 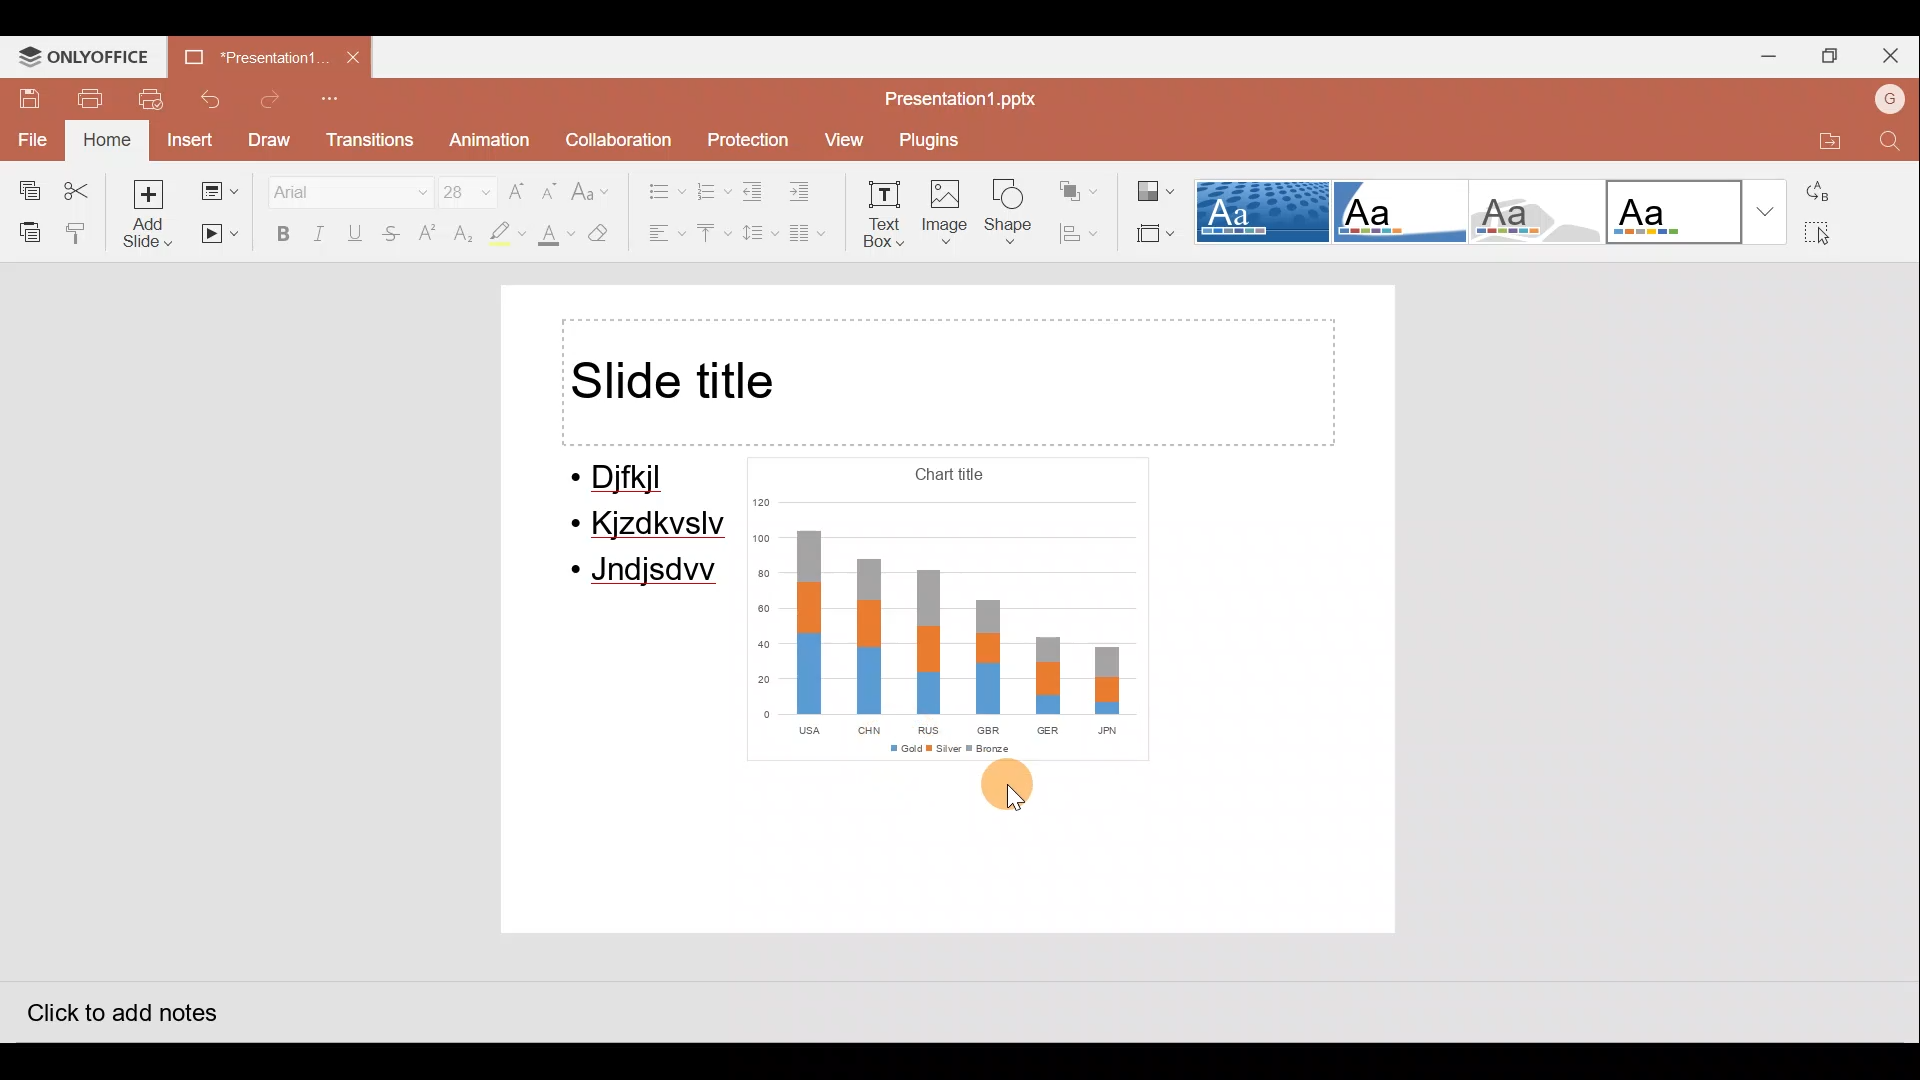 I want to click on Change case, so click(x=595, y=183).